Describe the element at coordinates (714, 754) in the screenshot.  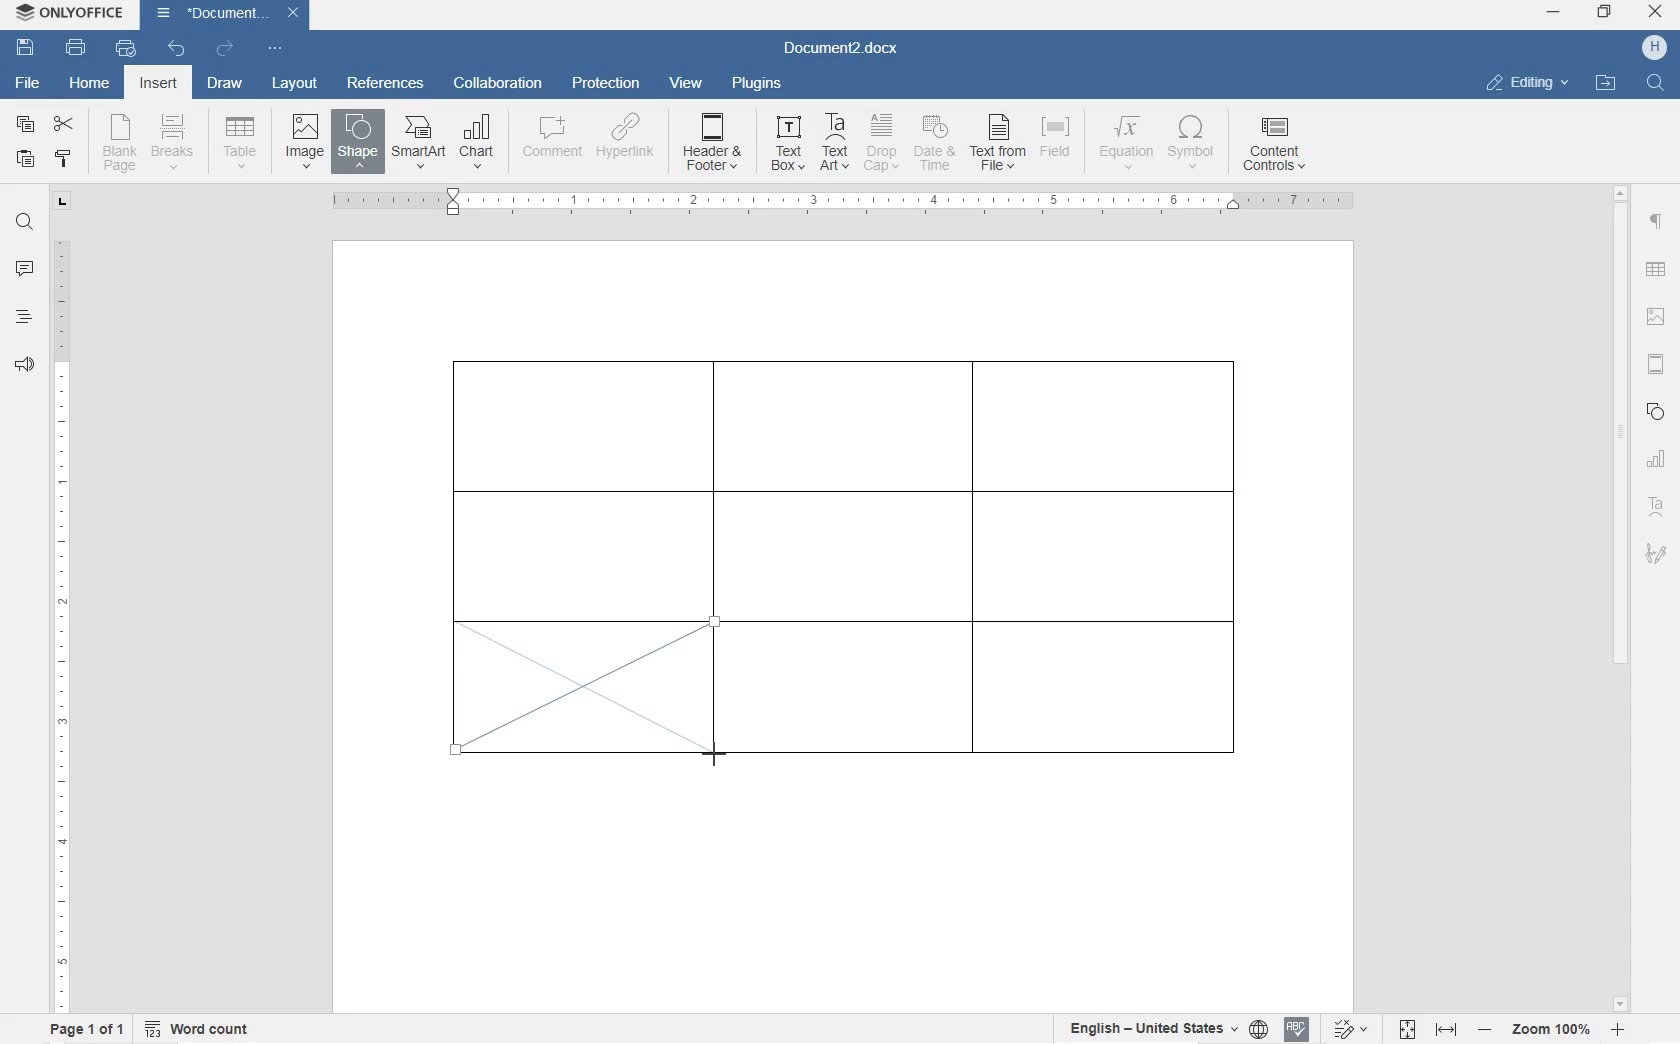
I see `line tool/cursor location` at that location.